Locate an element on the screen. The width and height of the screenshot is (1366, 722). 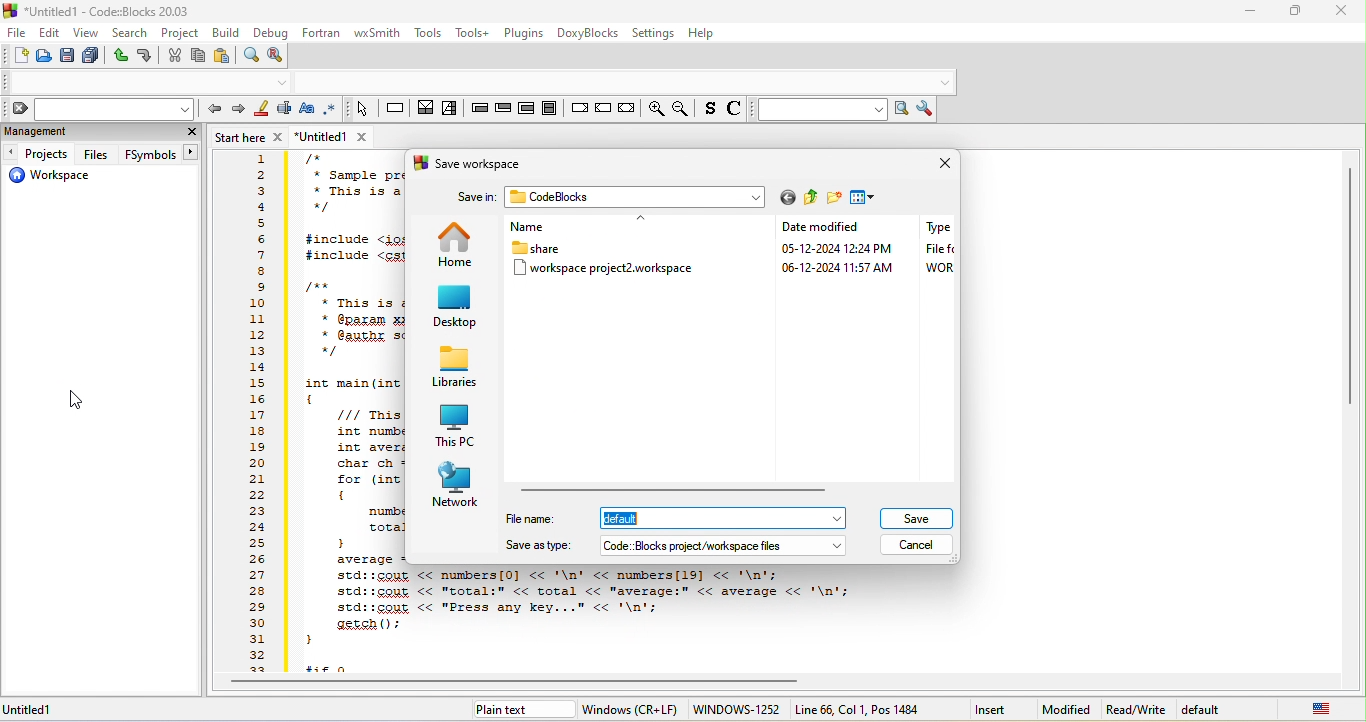
dropdown is located at coordinates (283, 83).